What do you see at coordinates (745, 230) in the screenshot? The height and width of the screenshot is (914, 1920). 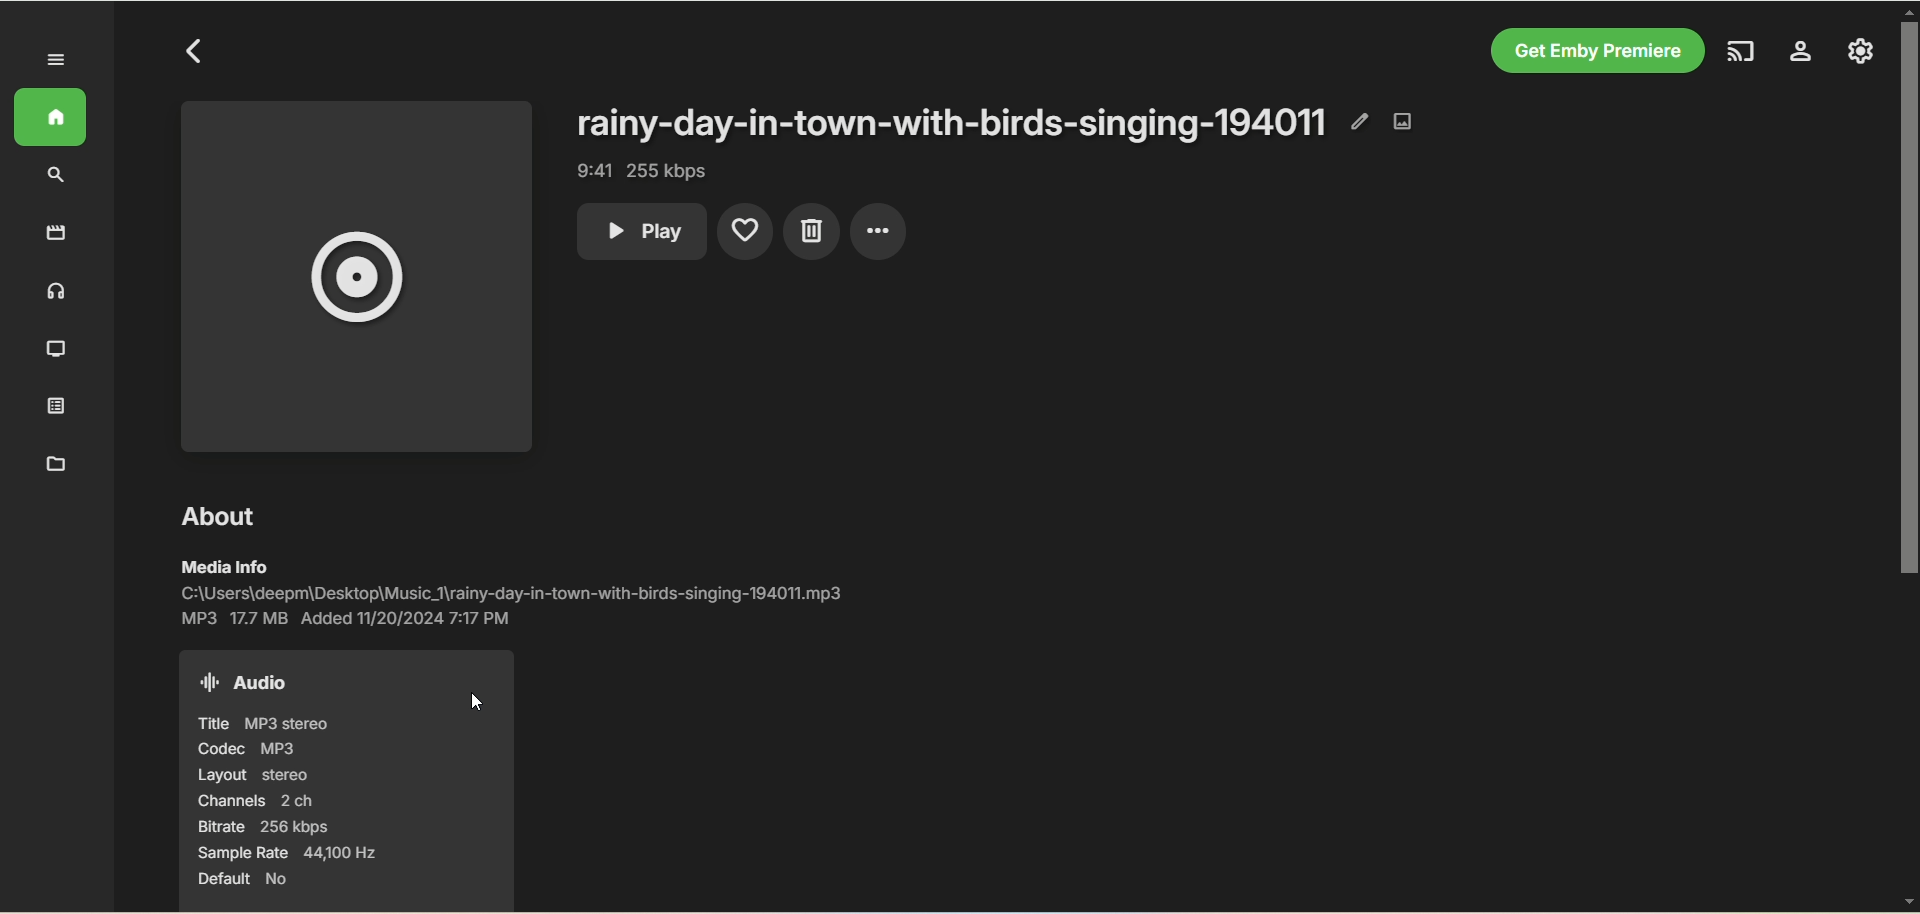 I see `favorites` at bounding box center [745, 230].